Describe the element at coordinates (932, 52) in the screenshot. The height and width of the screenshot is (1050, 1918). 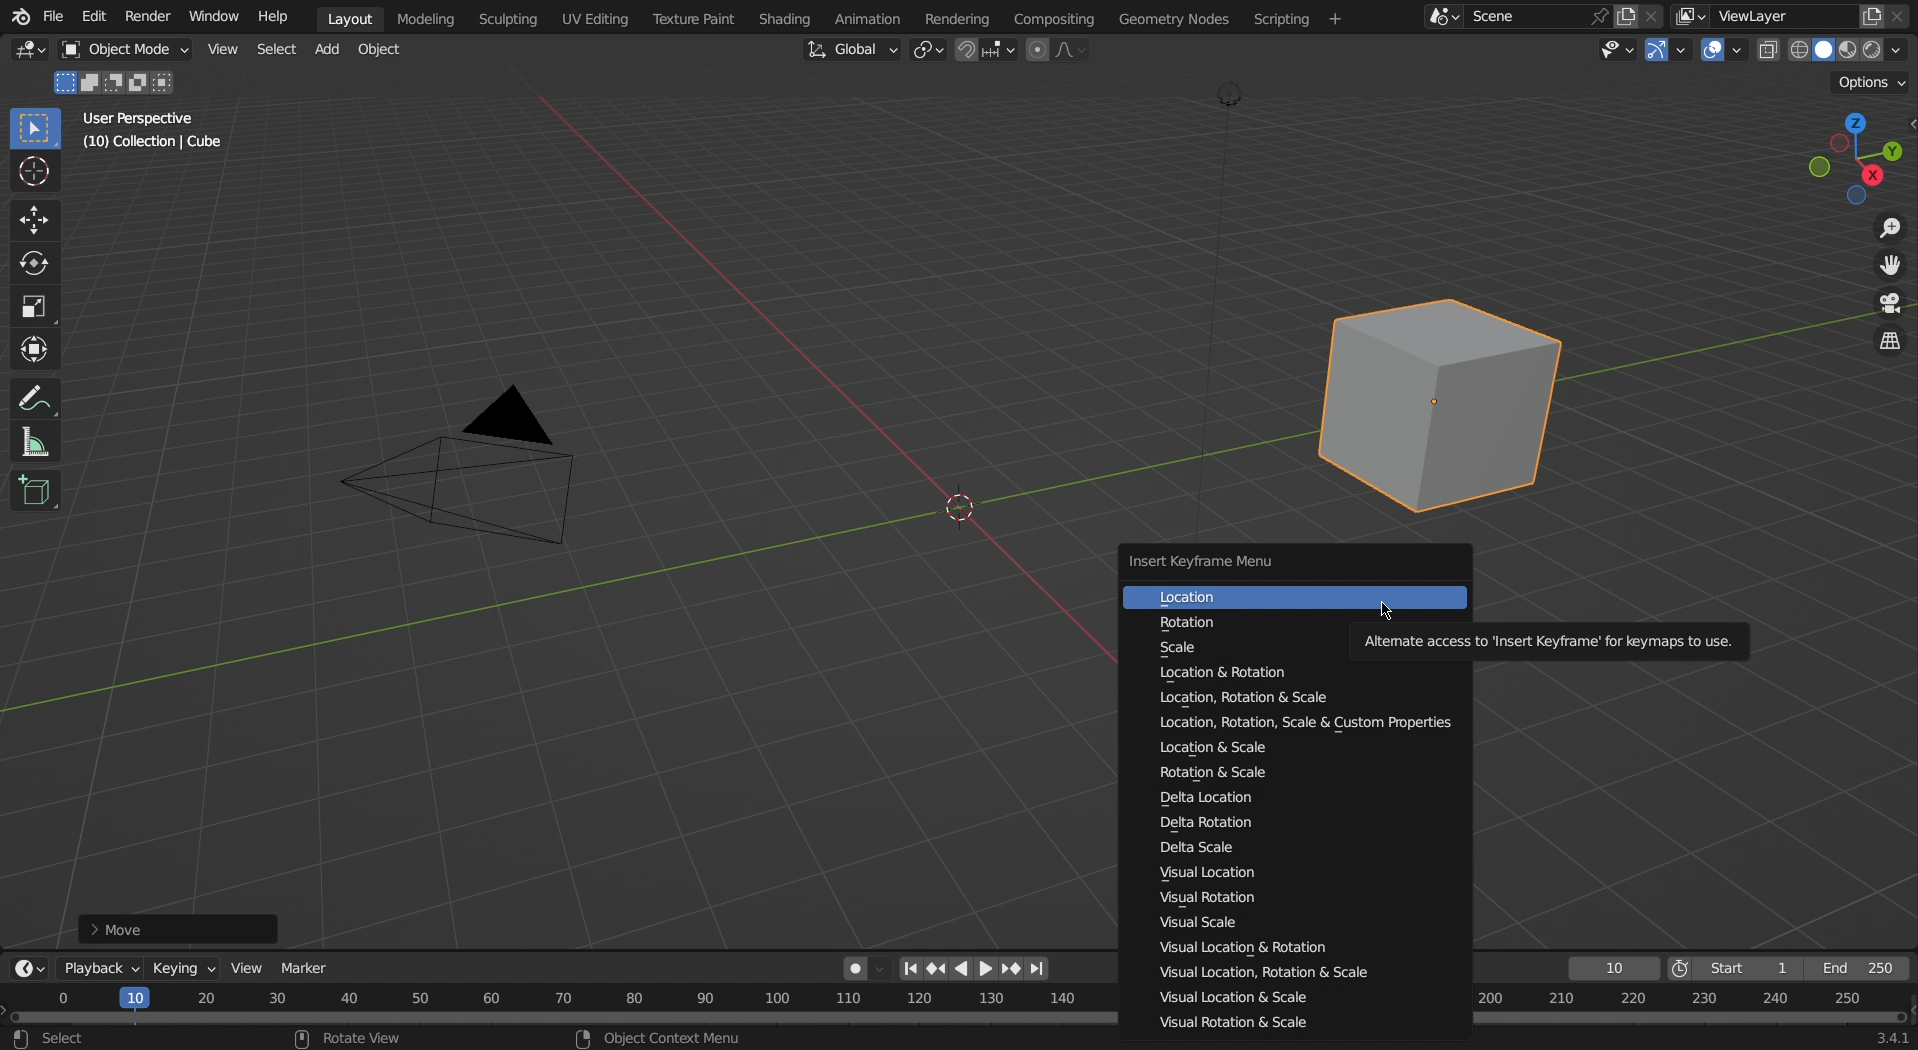
I see `Transform Pivot Point` at that location.